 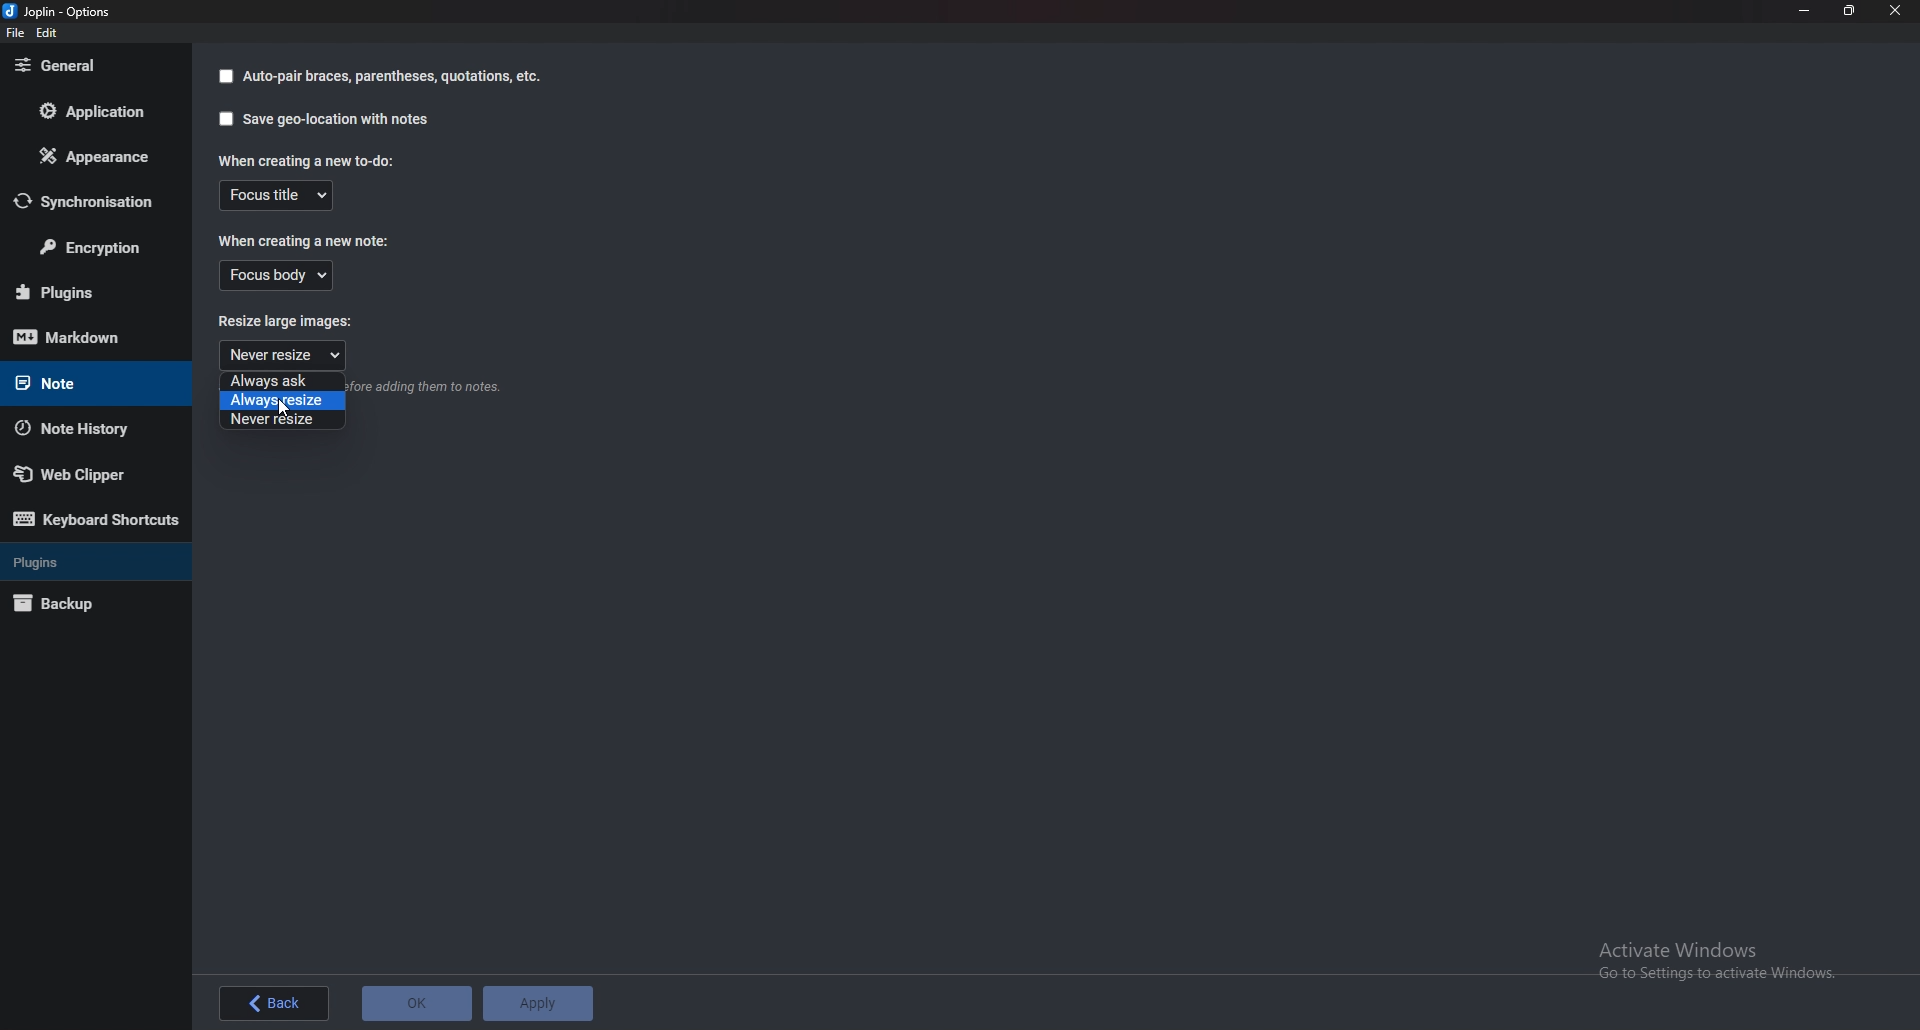 What do you see at coordinates (312, 160) in the screenshot?
I see `When creating a new to do` at bounding box center [312, 160].